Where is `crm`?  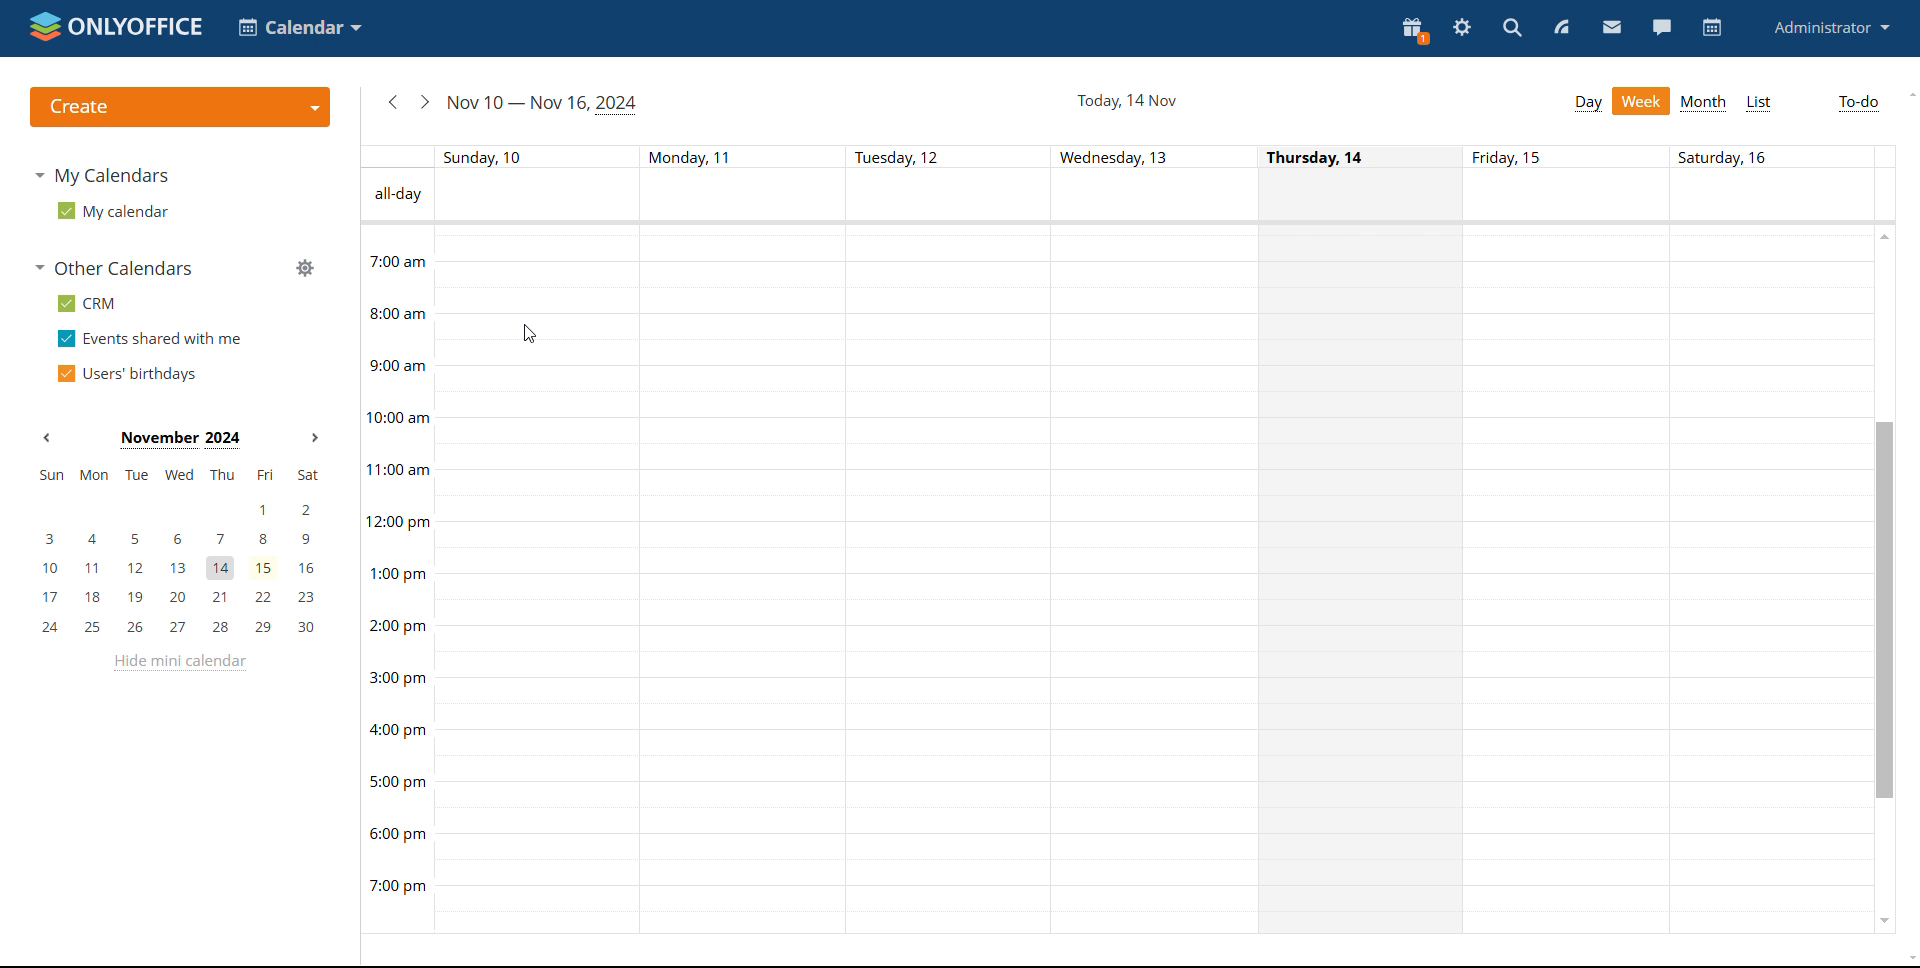
crm is located at coordinates (83, 303).